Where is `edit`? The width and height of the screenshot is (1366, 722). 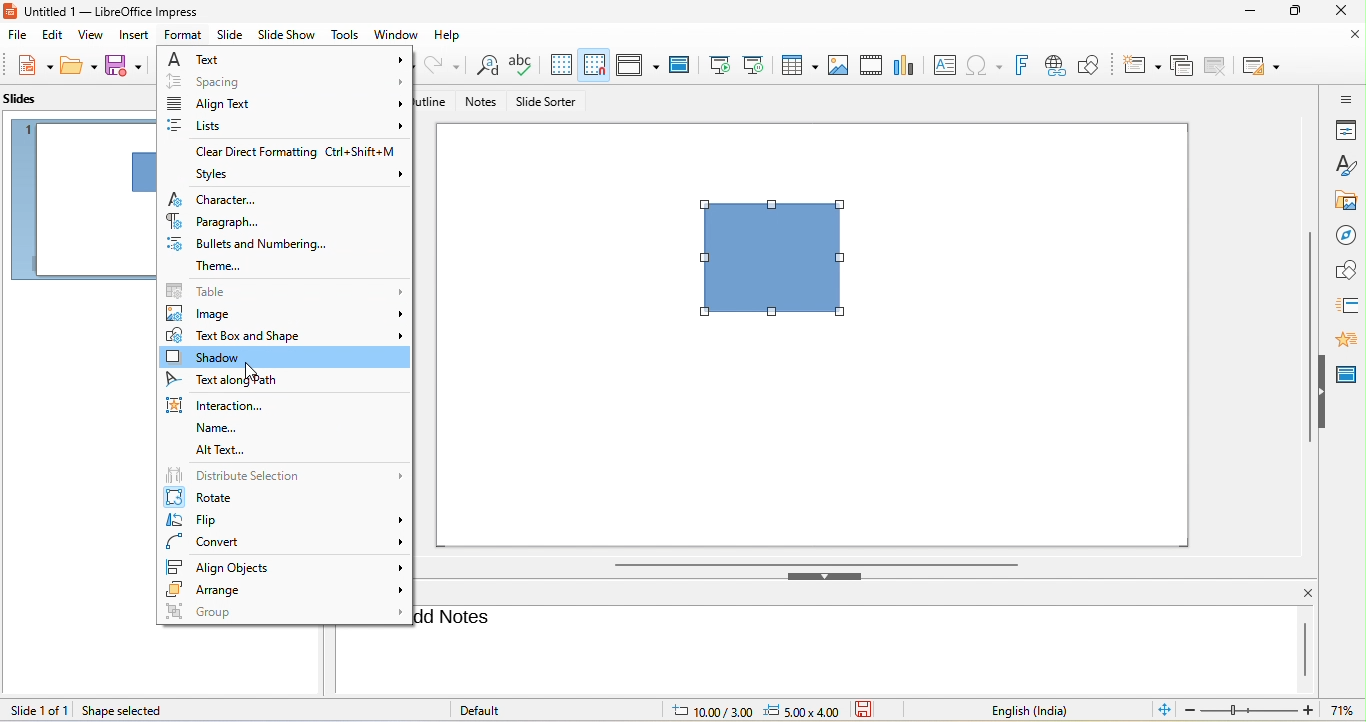 edit is located at coordinates (50, 38).